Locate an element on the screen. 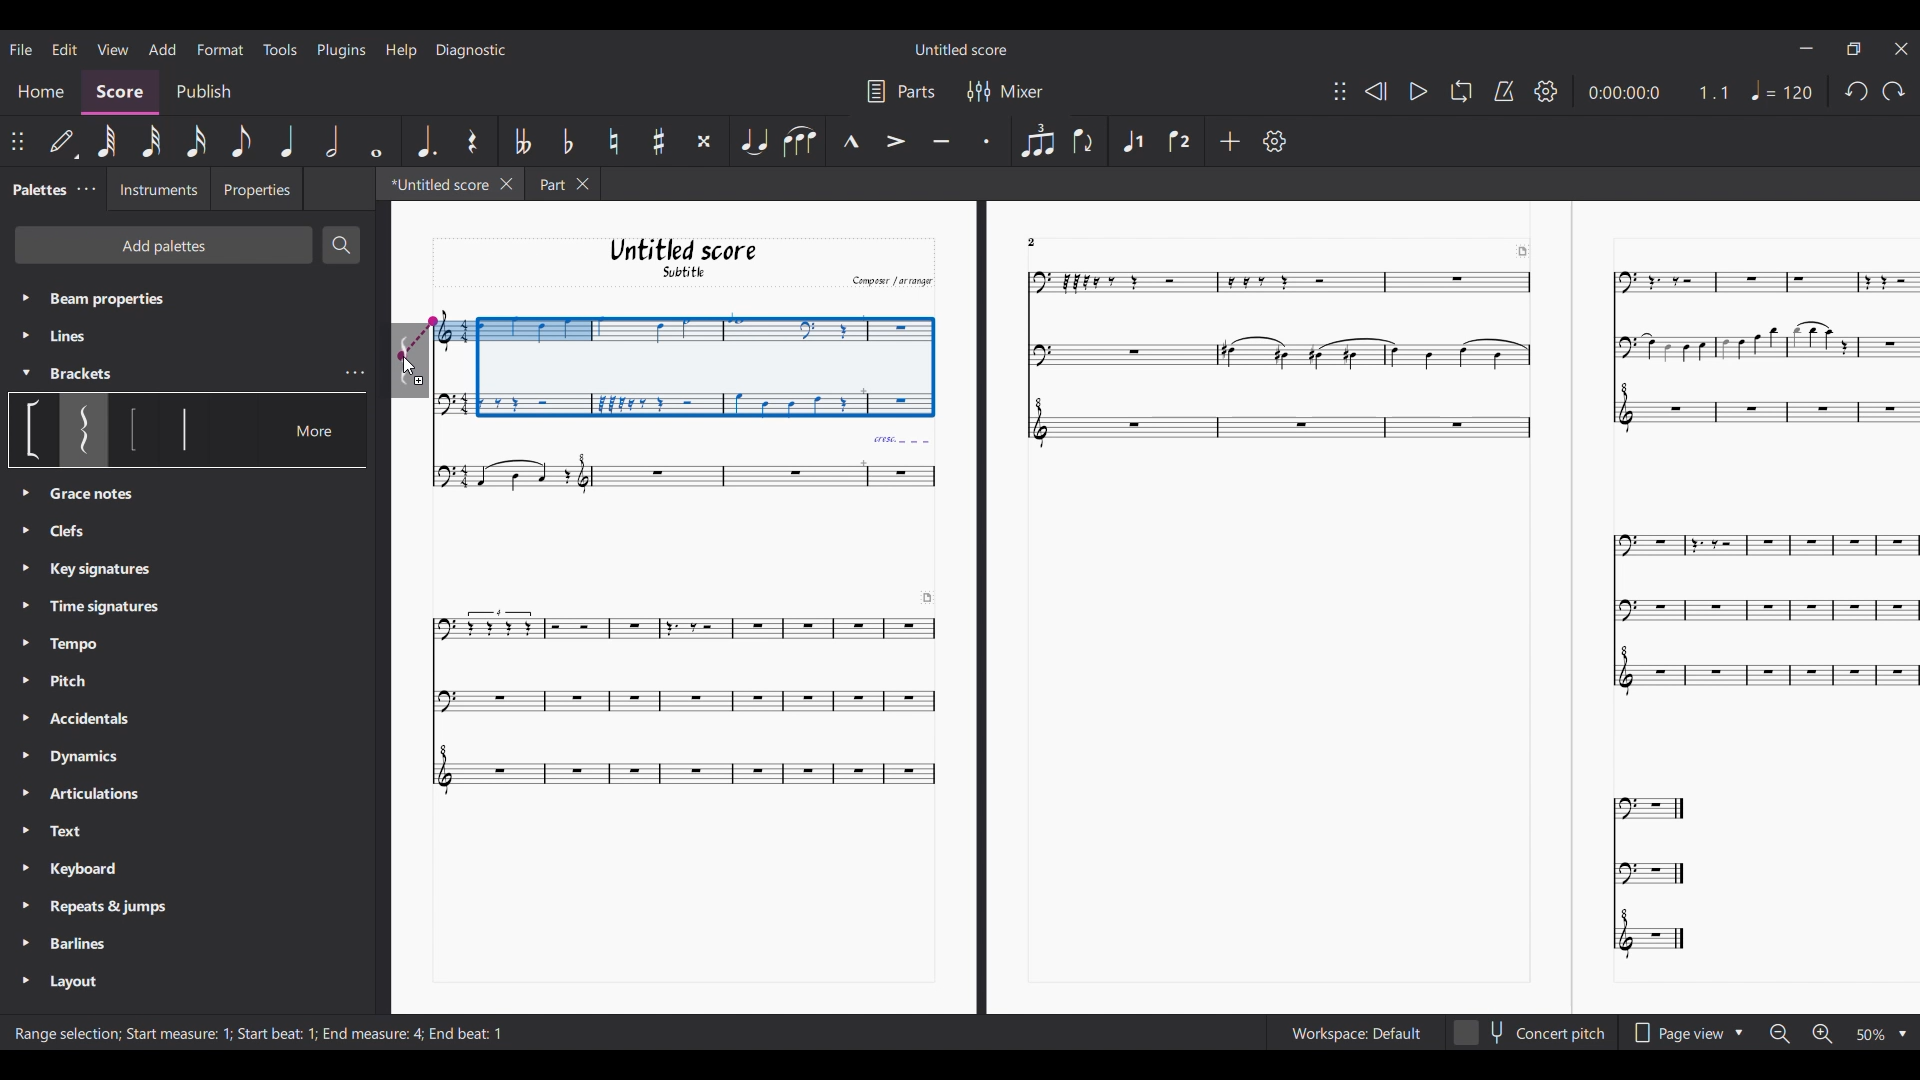 Image resolution: width=1920 pixels, height=1080 pixels.  is located at coordinates (1765, 549).